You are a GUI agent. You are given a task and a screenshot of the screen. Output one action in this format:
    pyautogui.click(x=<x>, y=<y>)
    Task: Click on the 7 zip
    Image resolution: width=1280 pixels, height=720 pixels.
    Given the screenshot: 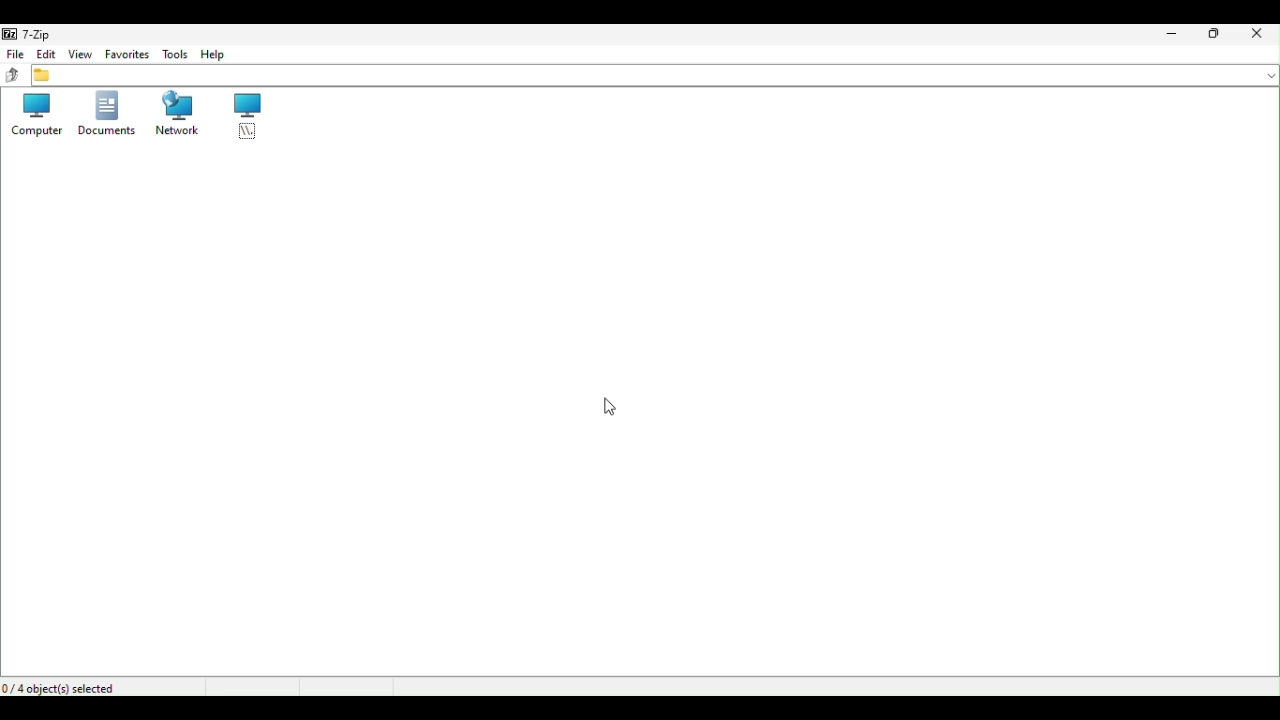 What is the action you would take?
    pyautogui.click(x=27, y=33)
    